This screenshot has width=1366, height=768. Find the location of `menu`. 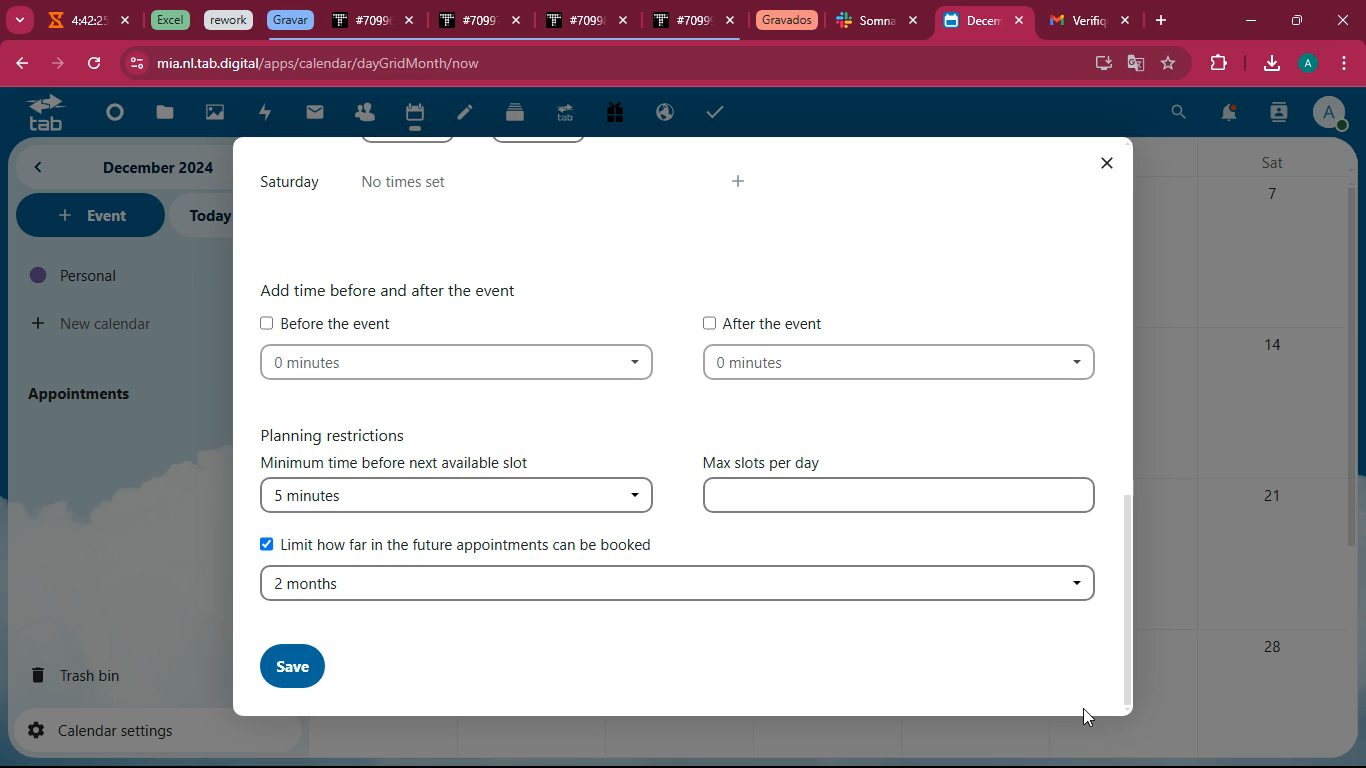

menu is located at coordinates (1341, 64).